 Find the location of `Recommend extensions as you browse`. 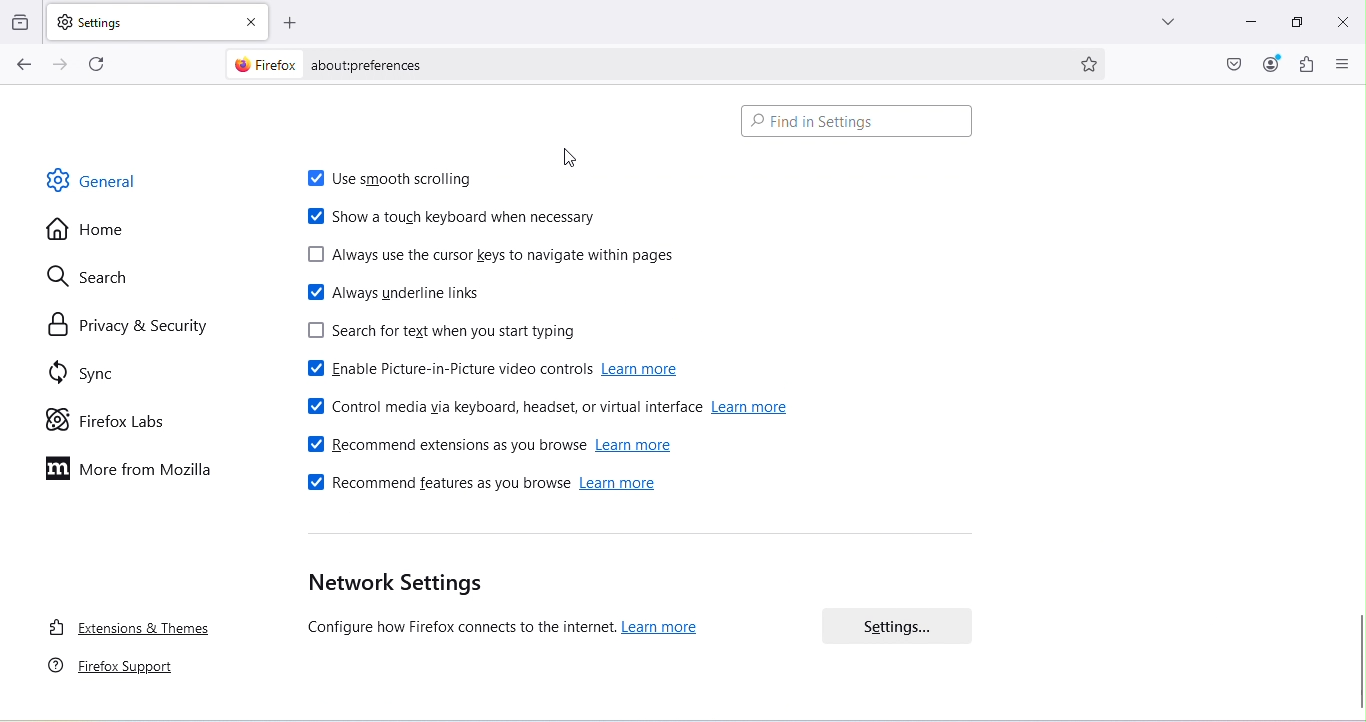

Recommend extensions as you browse is located at coordinates (444, 444).